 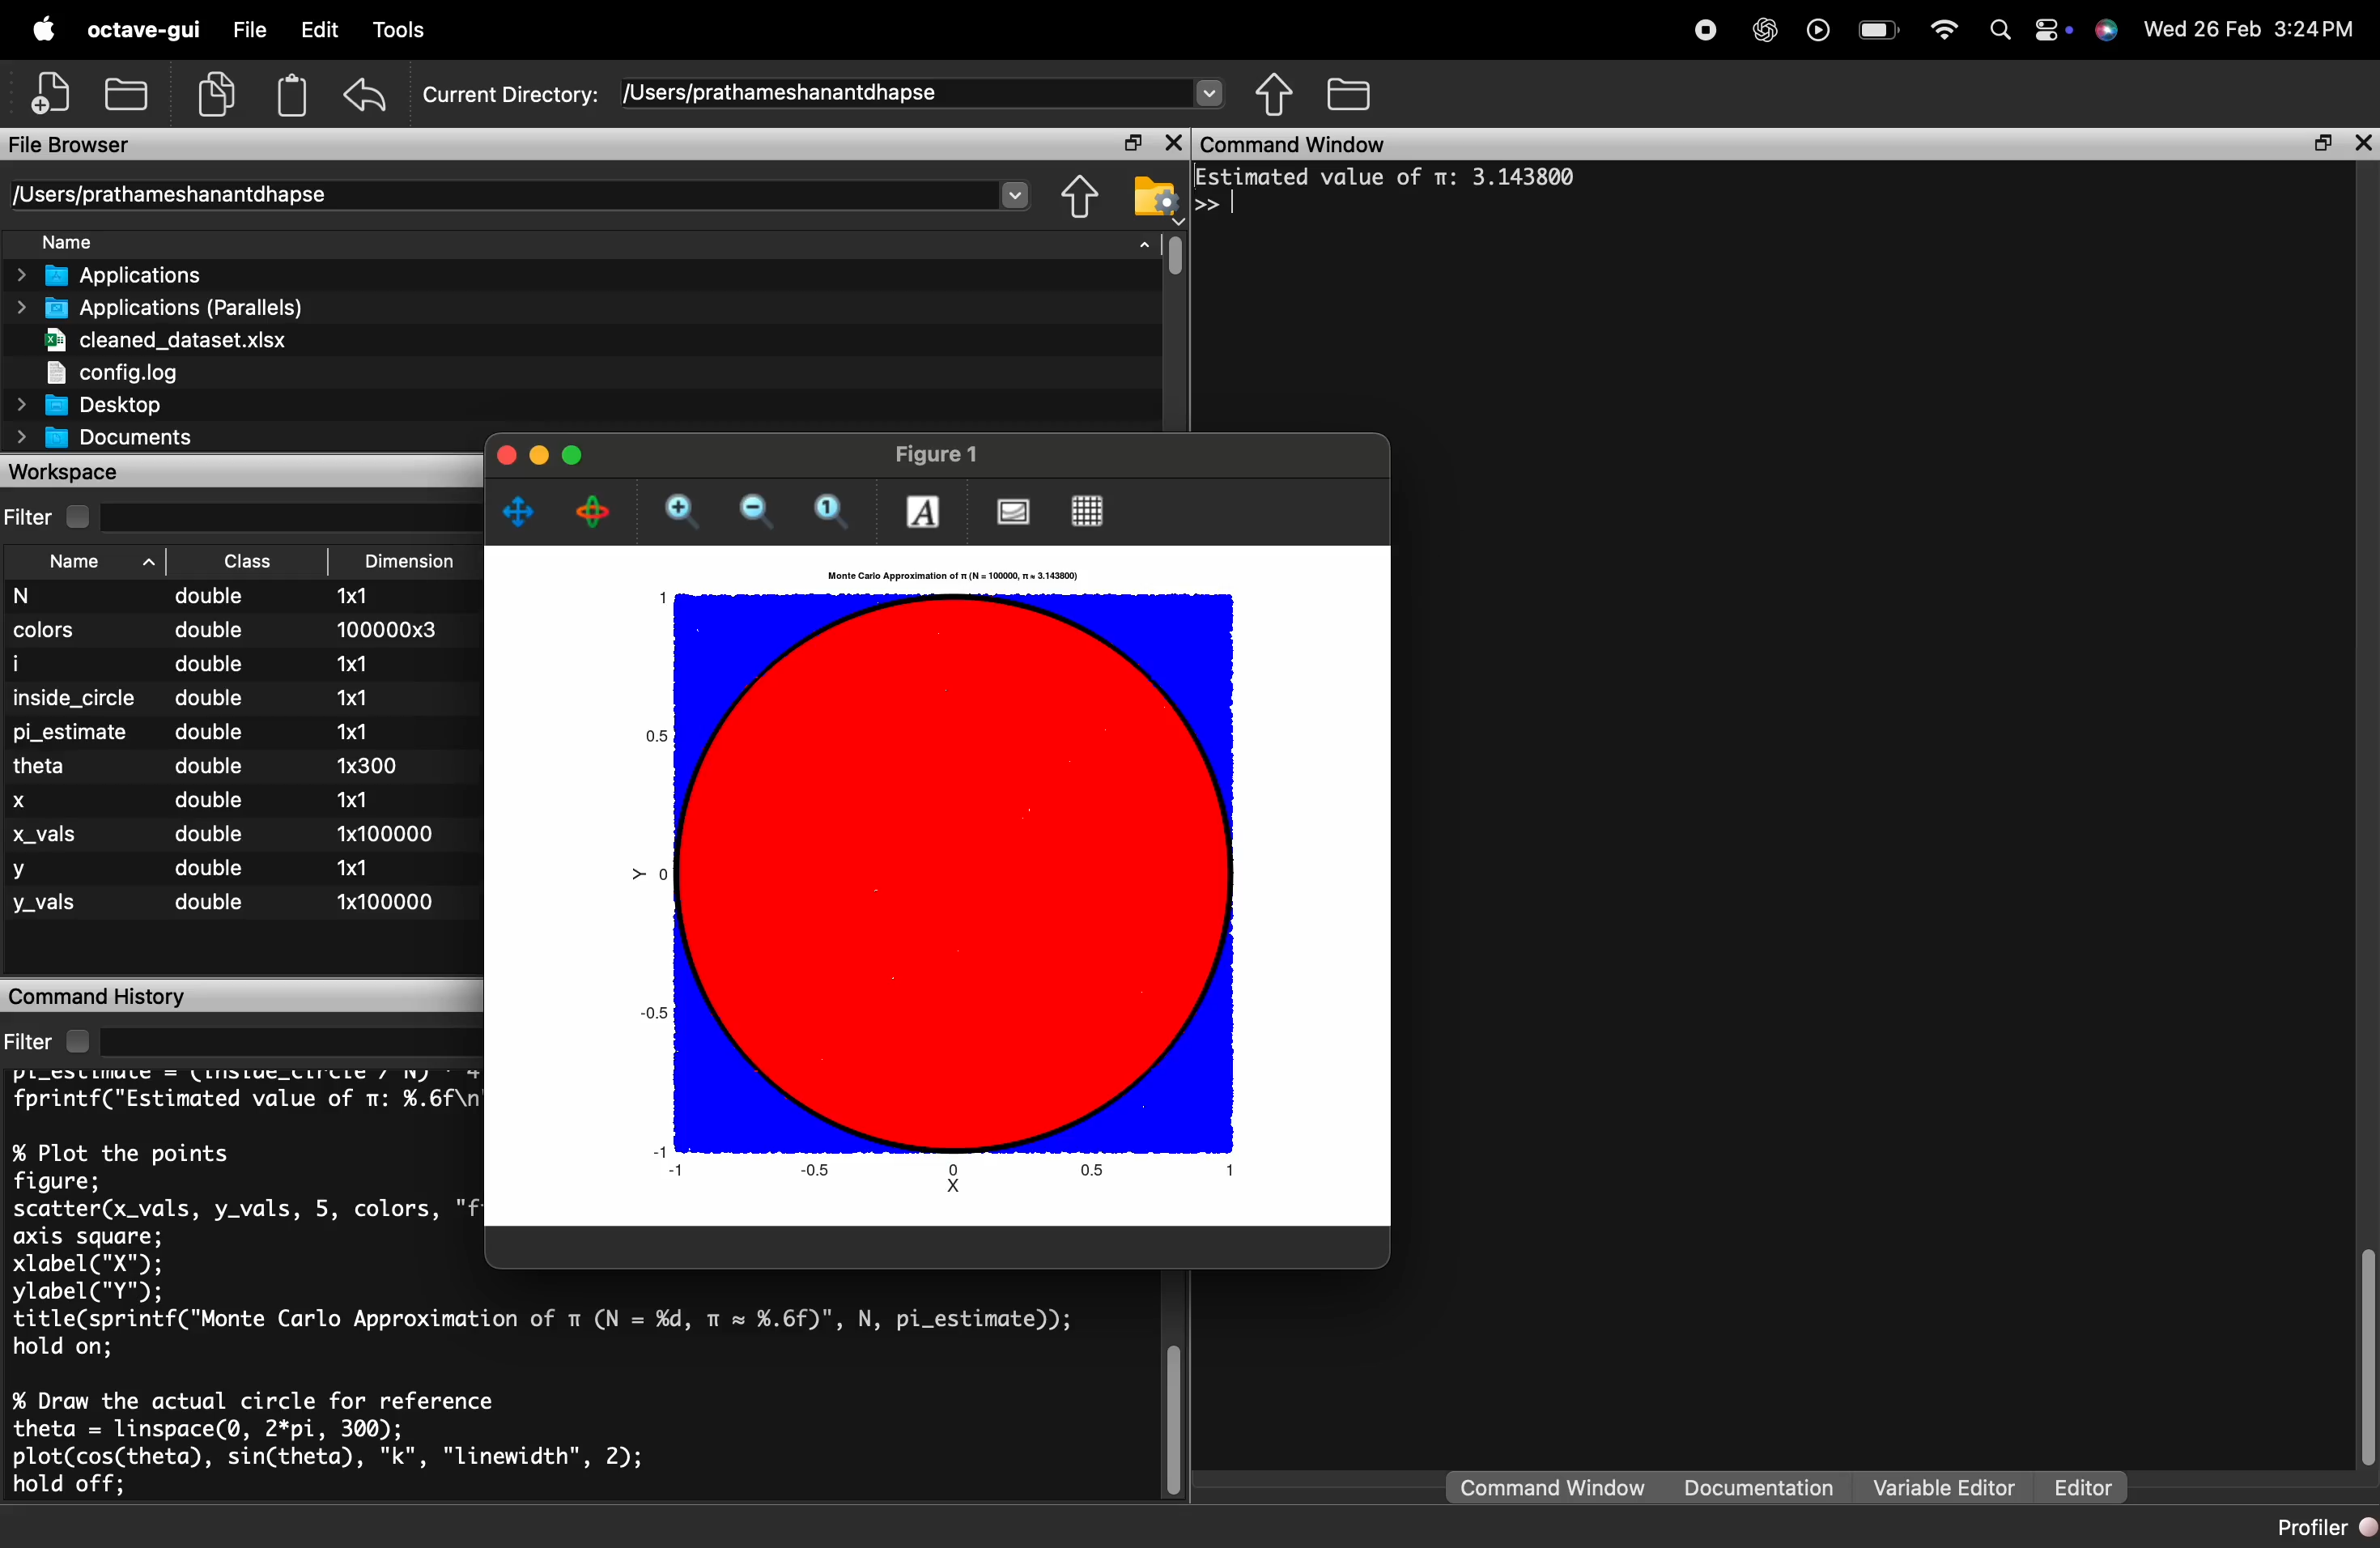 What do you see at coordinates (1174, 254) in the screenshot?
I see `Scroll bar` at bounding box center [1174, 254].